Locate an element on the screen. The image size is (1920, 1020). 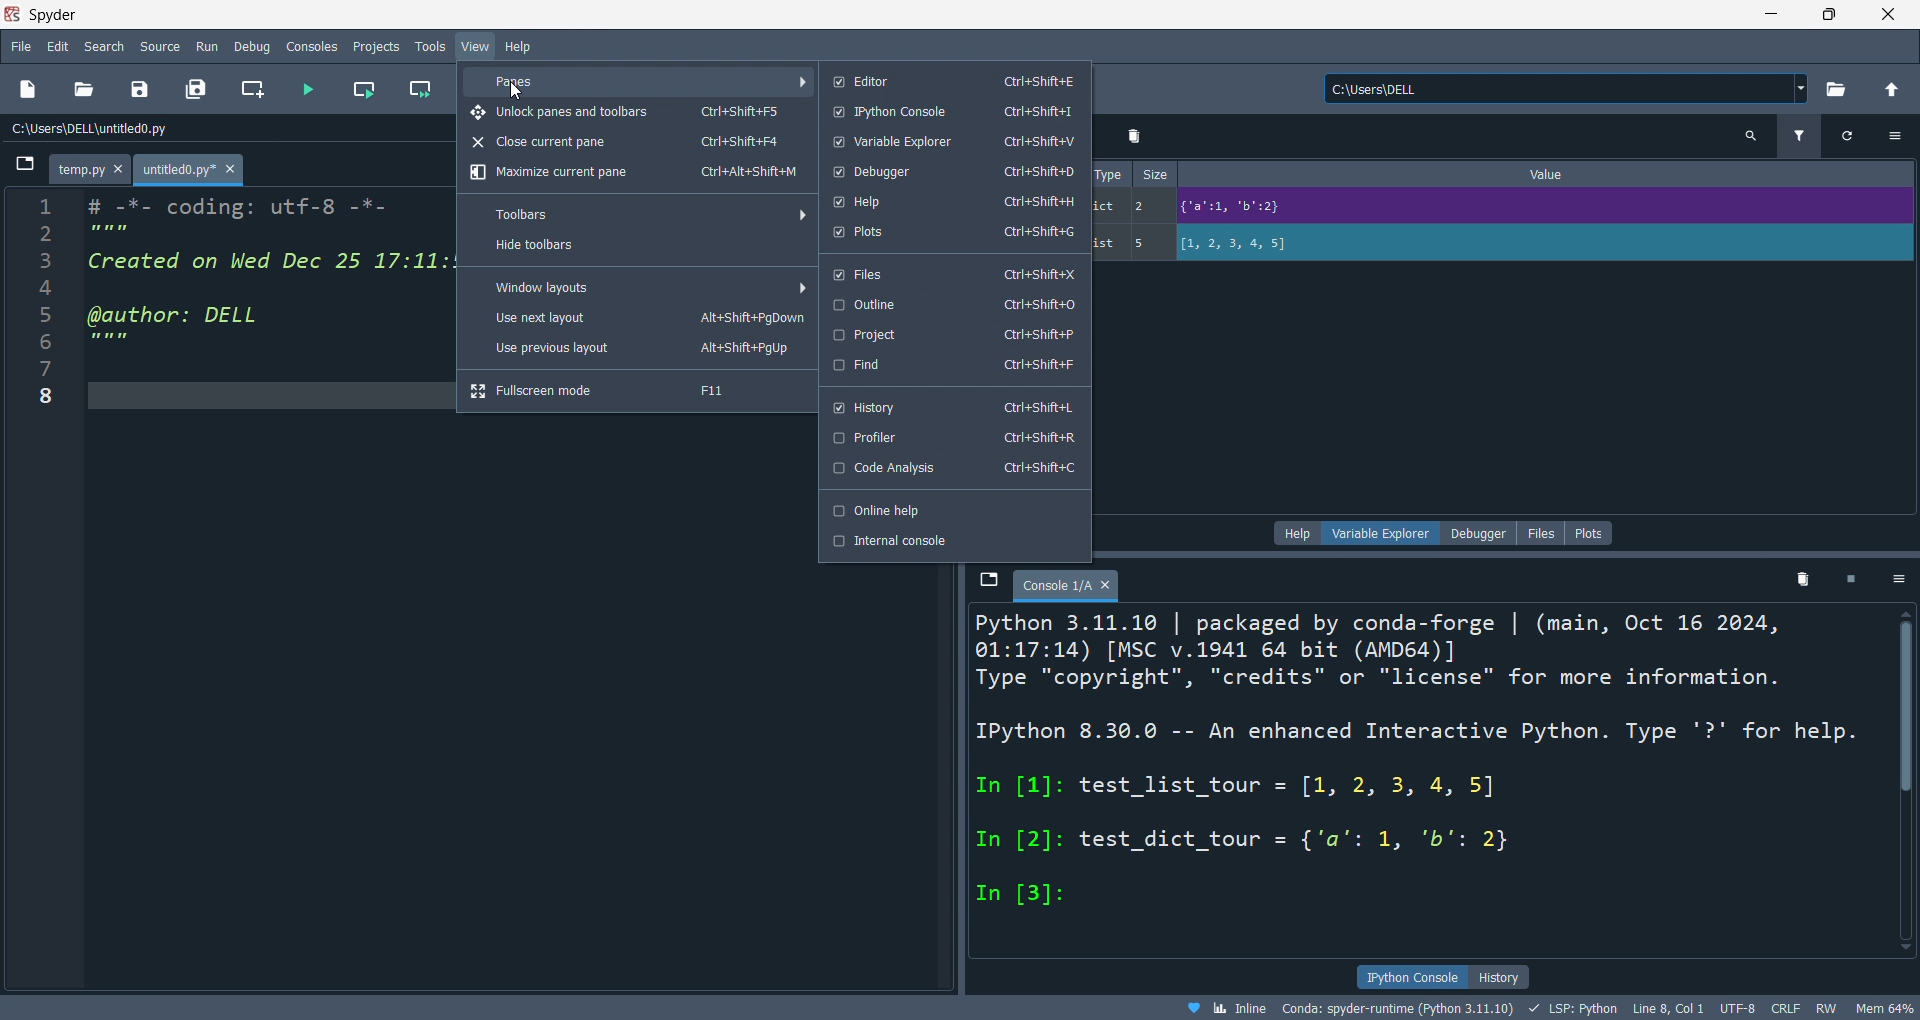
browse tabs is located at coordinates (23, 169).